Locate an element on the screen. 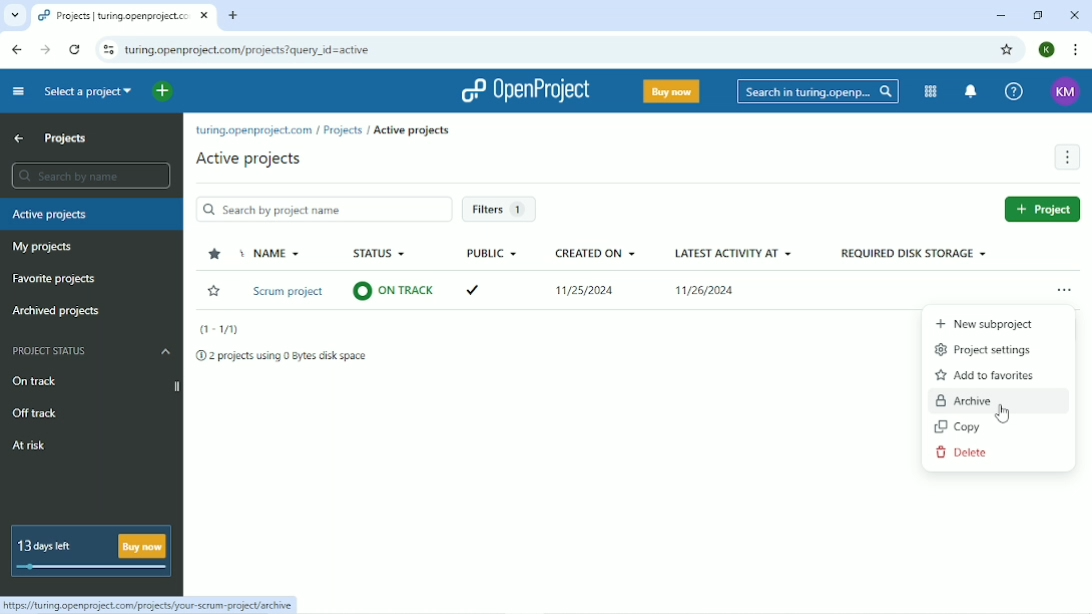 The image size is (1092, 614). Minimize is located at coordinates (1001, 16).